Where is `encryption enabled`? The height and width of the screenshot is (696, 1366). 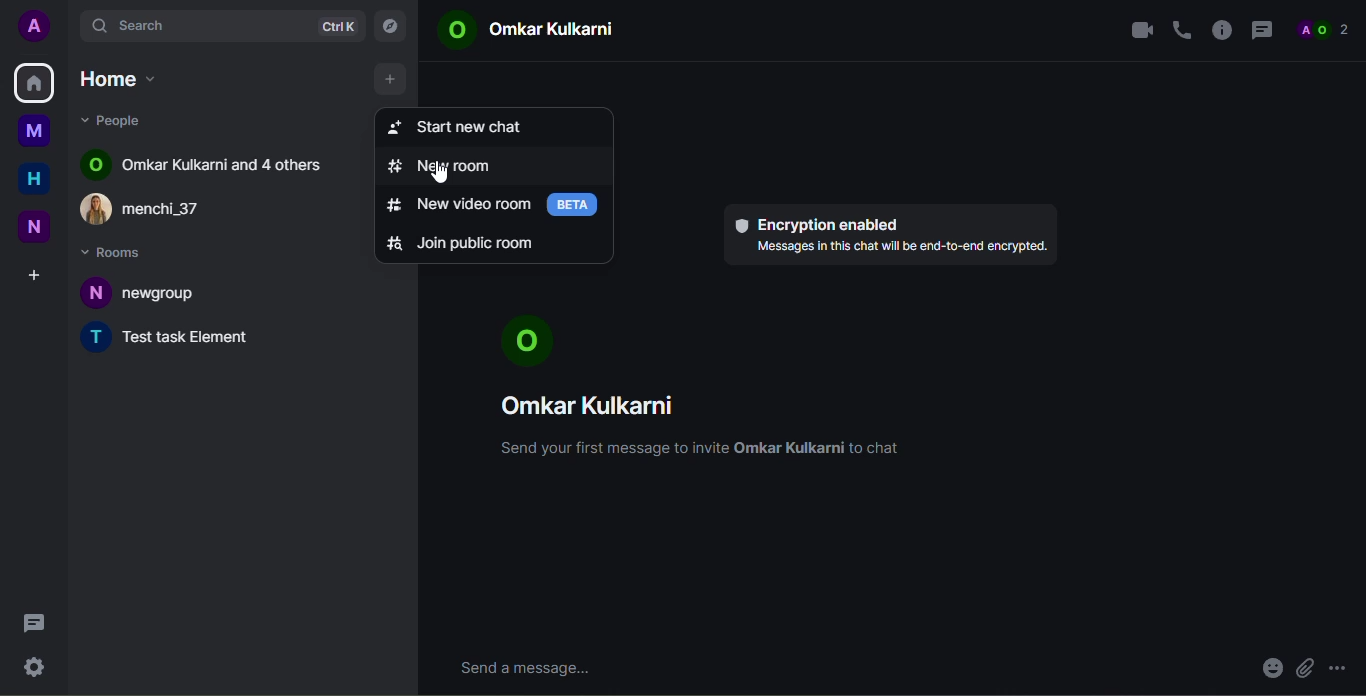
encryption enabled is located at coordinates (819, 224).